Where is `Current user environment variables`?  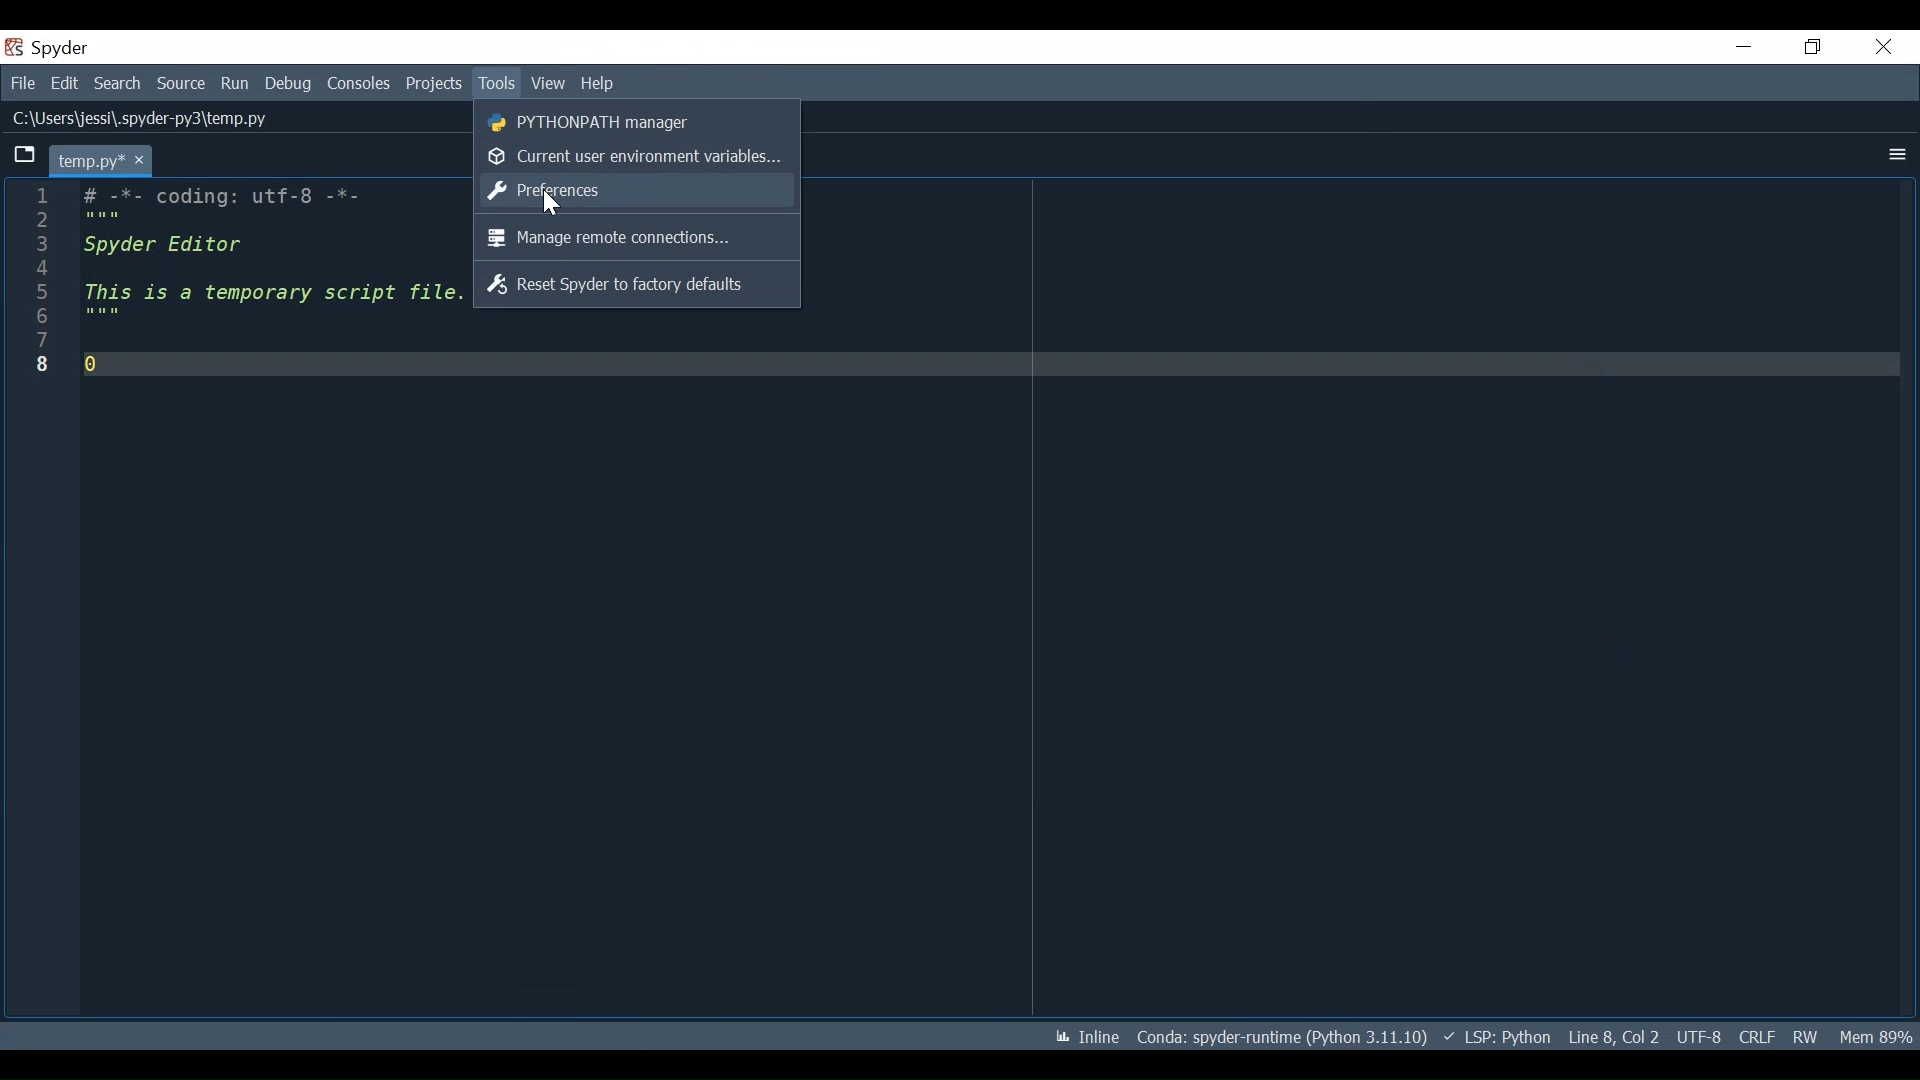 Current user environment variables is located at coordinates (640, 157).